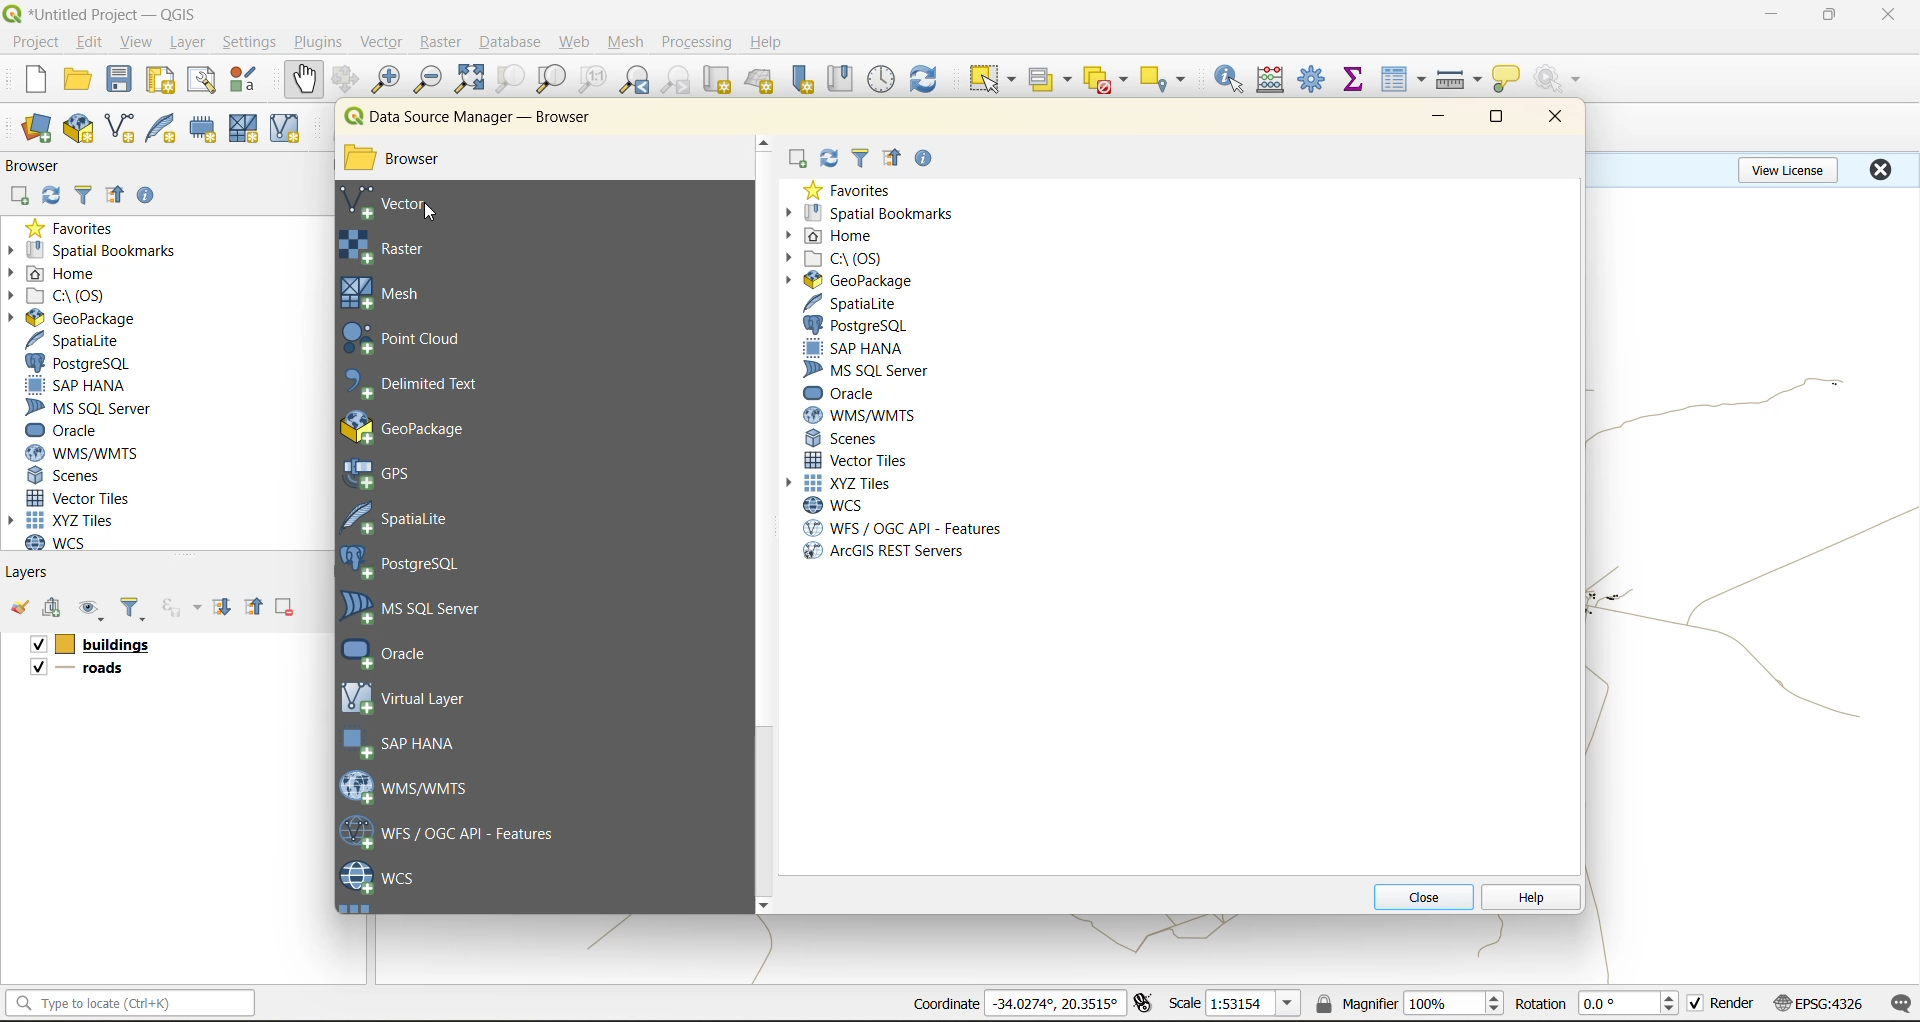 This screenshot has width=1920, height=1022. I want to click on processing, so click(697, 43).